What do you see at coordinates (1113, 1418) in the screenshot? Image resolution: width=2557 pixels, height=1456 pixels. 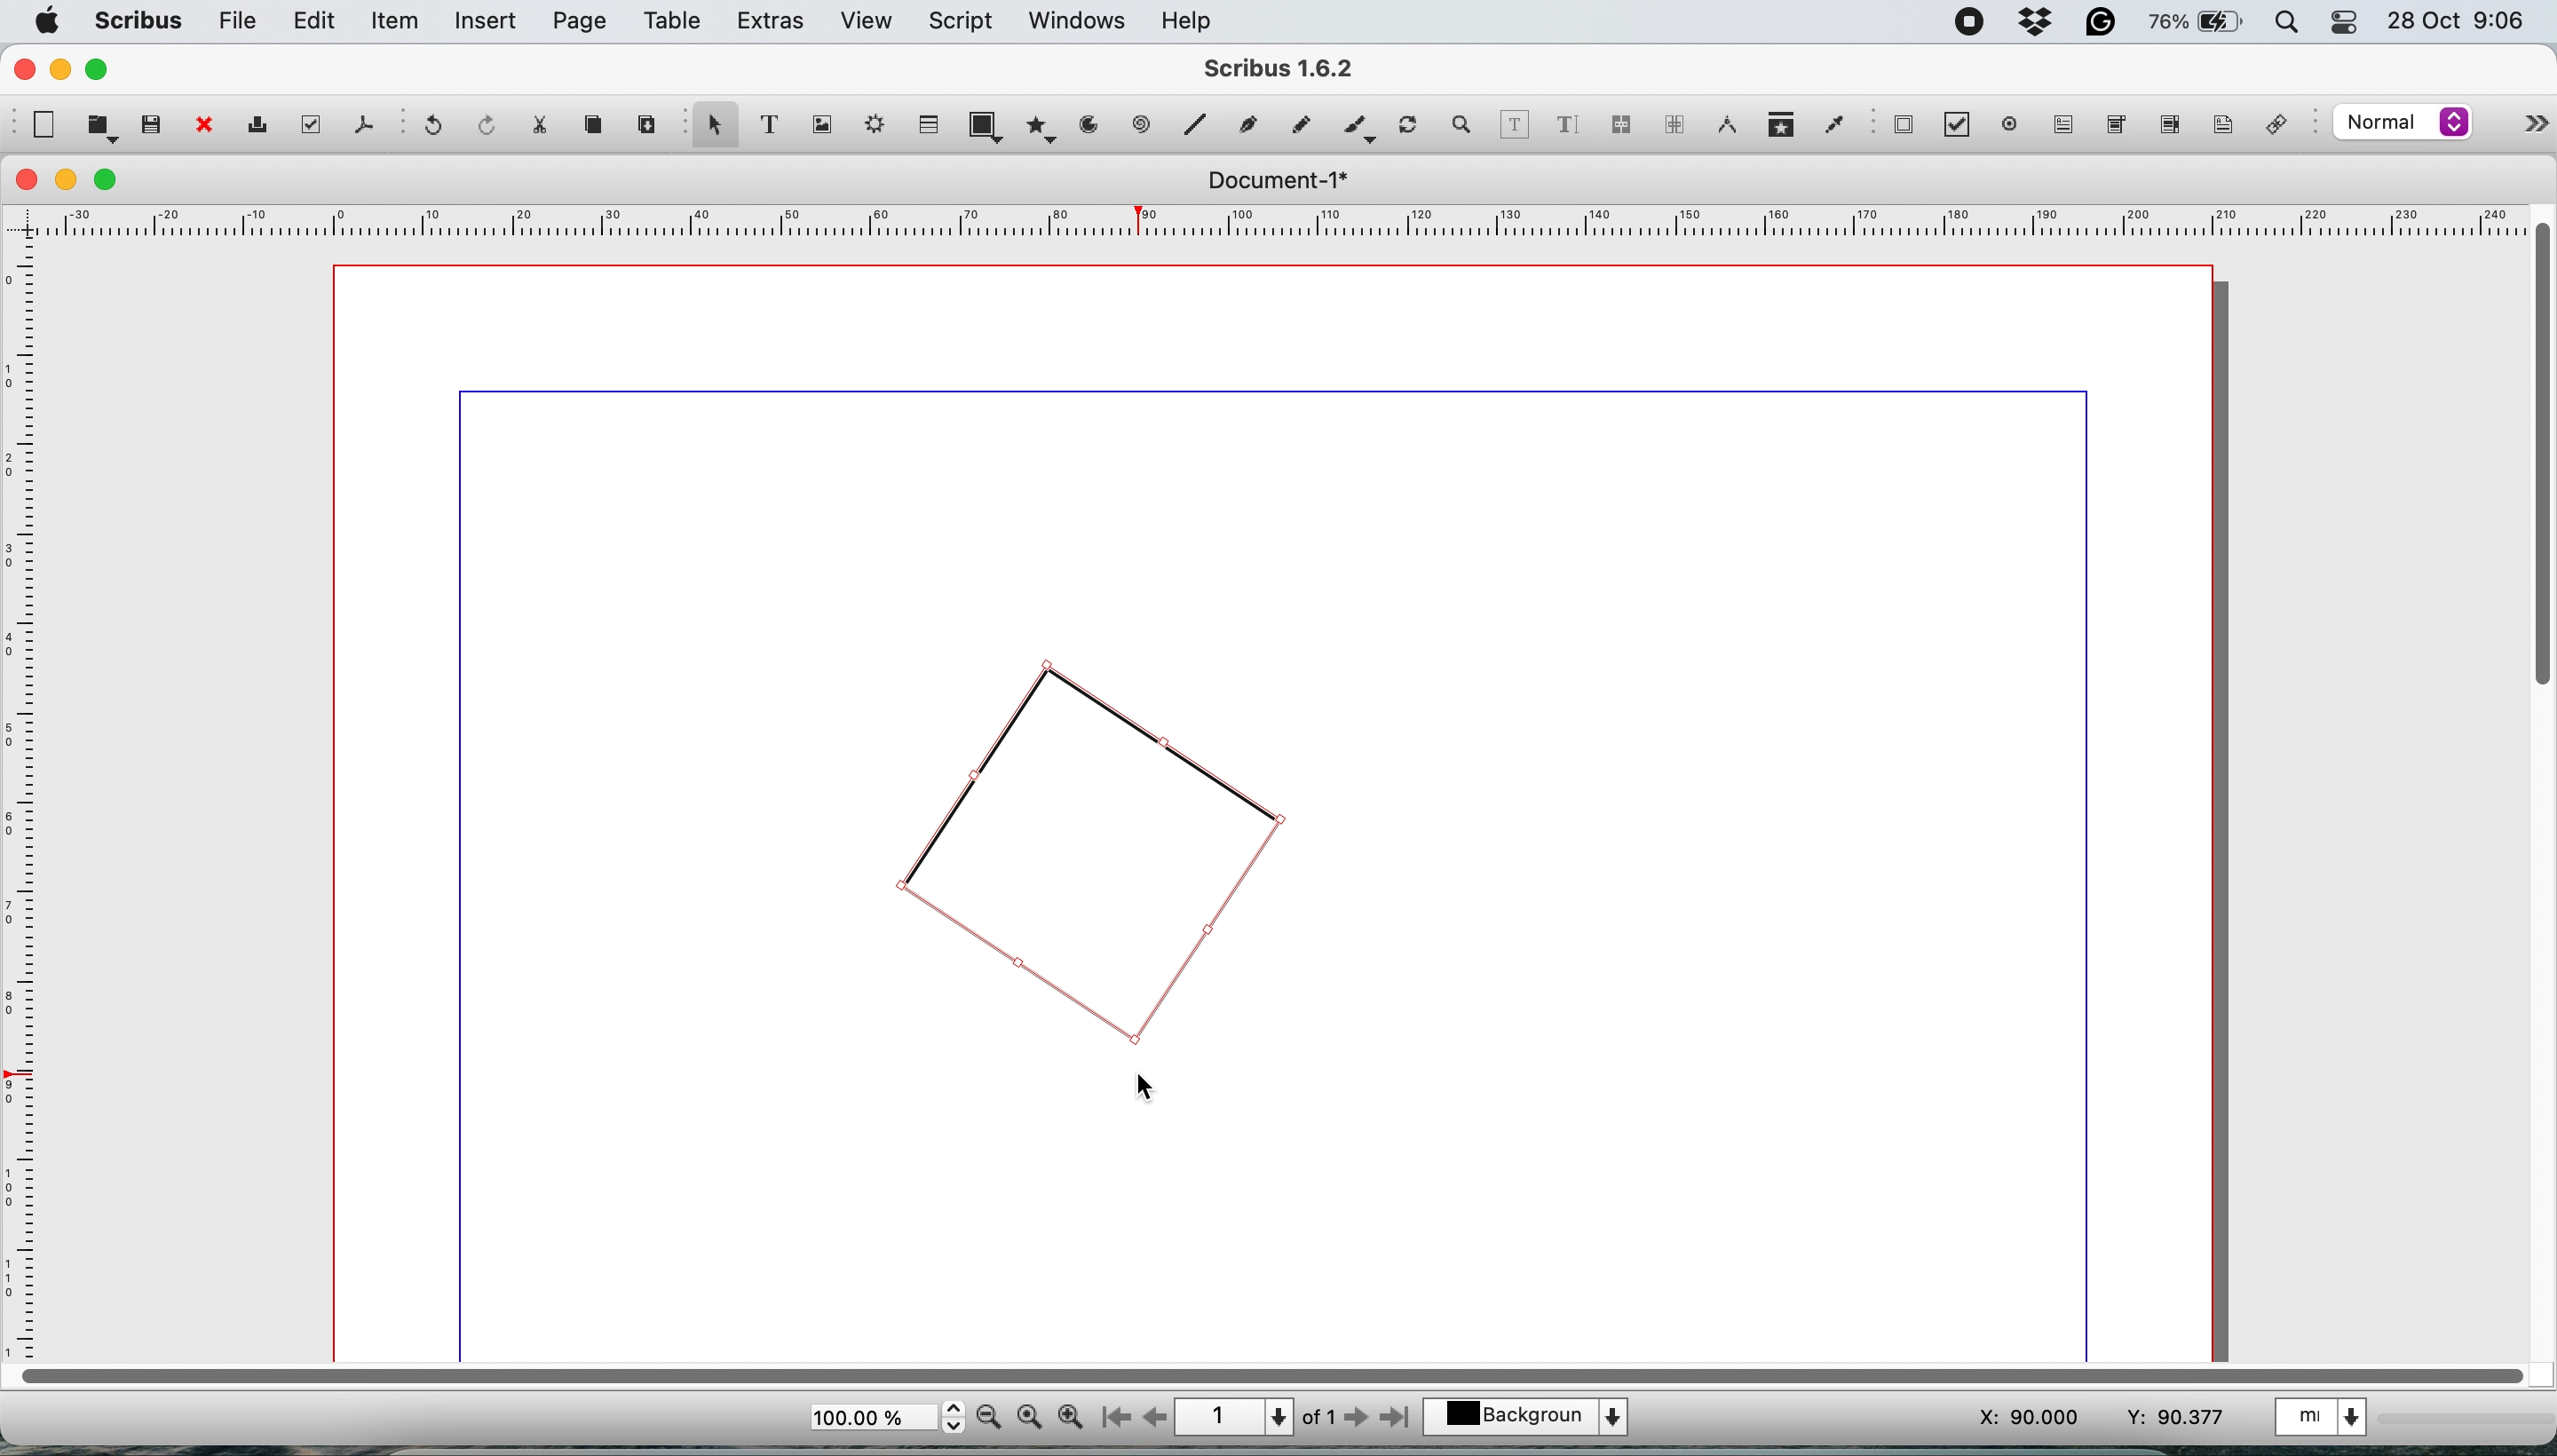 I see `go to first page` at bounding box center [1113, 1418].